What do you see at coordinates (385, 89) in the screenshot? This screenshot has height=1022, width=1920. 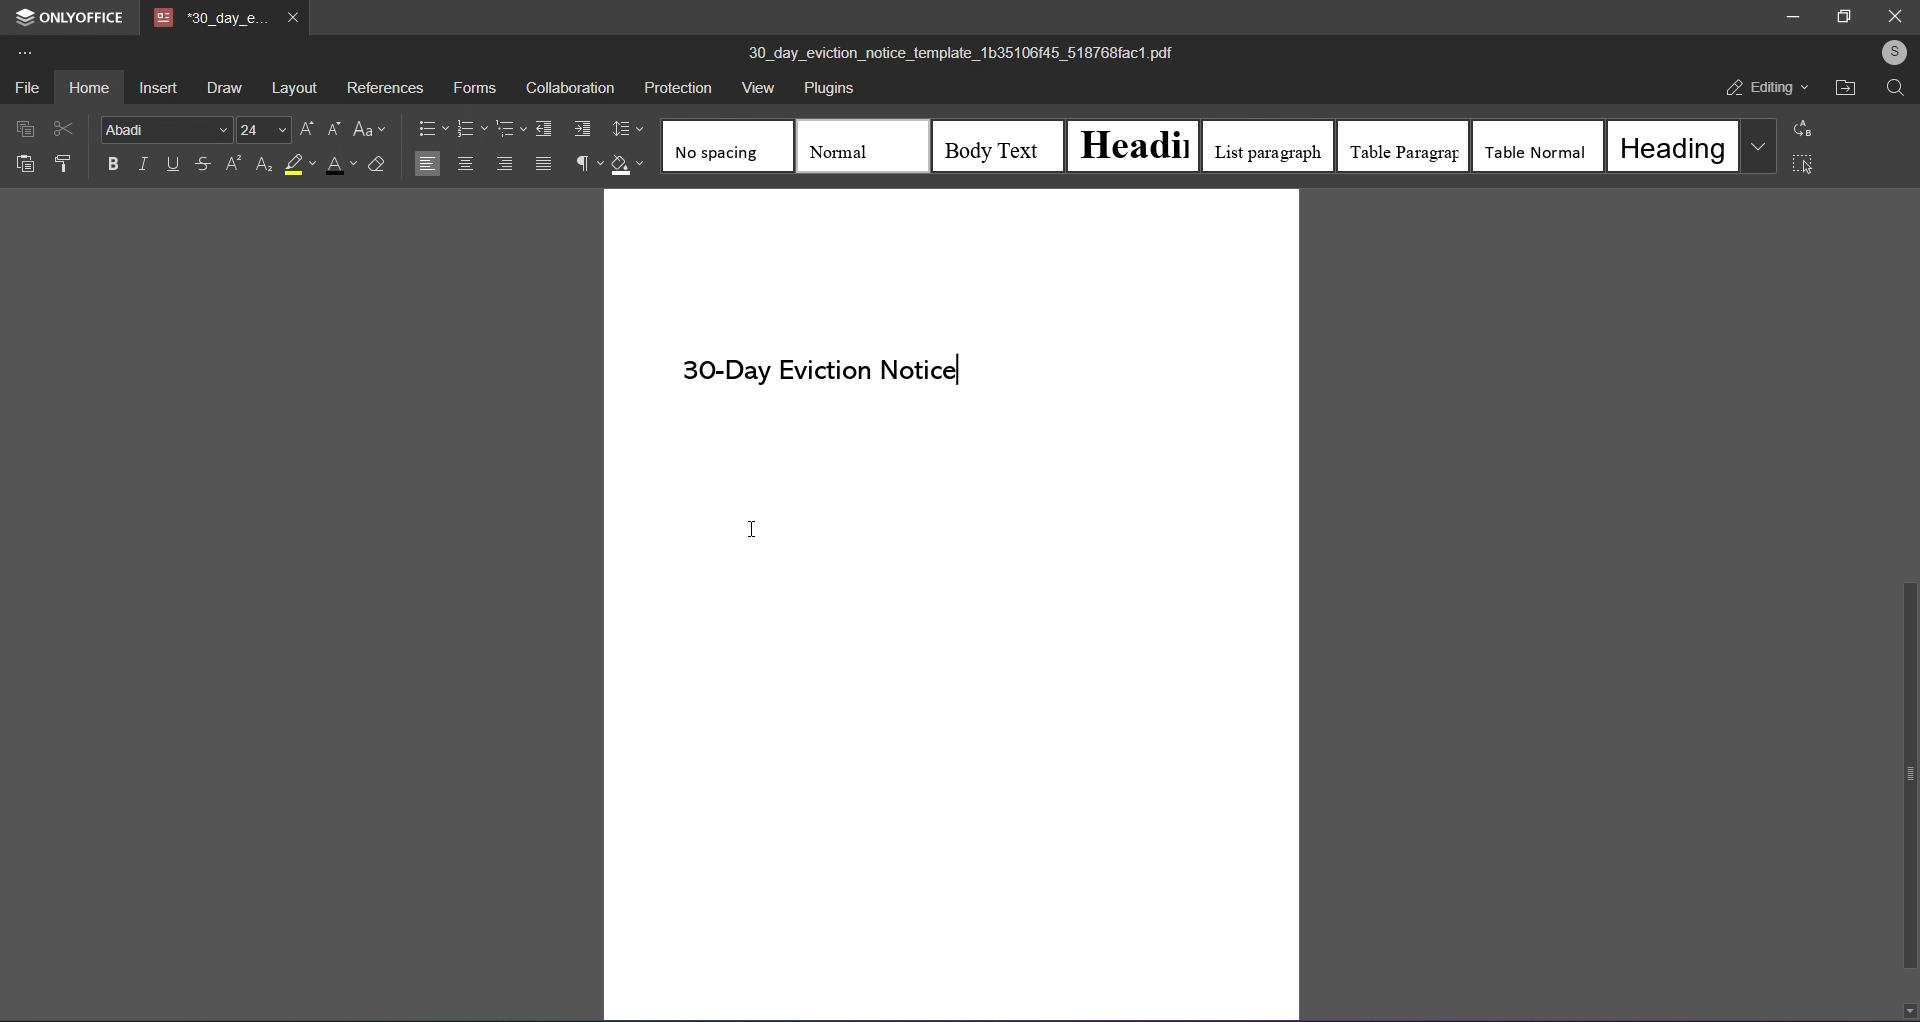 I see `references` at bounding box center [385, 89].